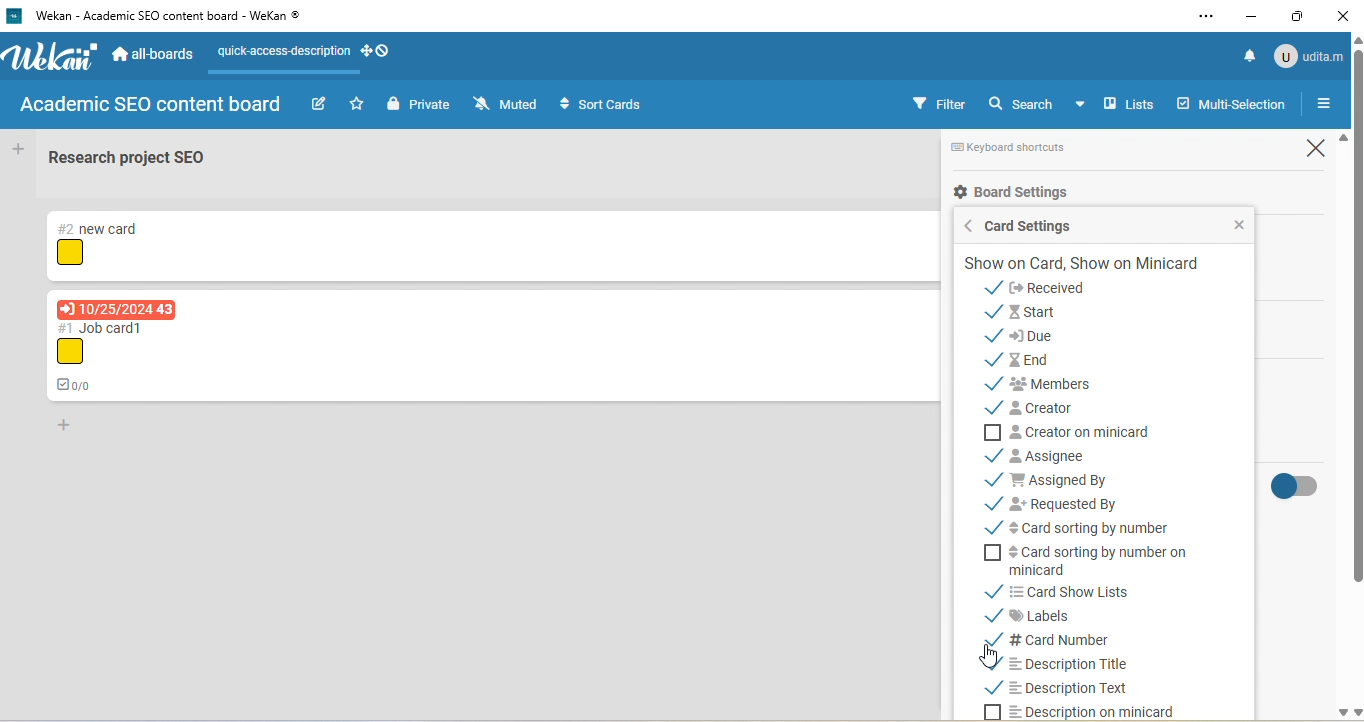 This screenshot has height=722, width=1364. What do you see at coordinates (13, 16) in the screenshot?
I see `logo` at bounding box center [13, 16].